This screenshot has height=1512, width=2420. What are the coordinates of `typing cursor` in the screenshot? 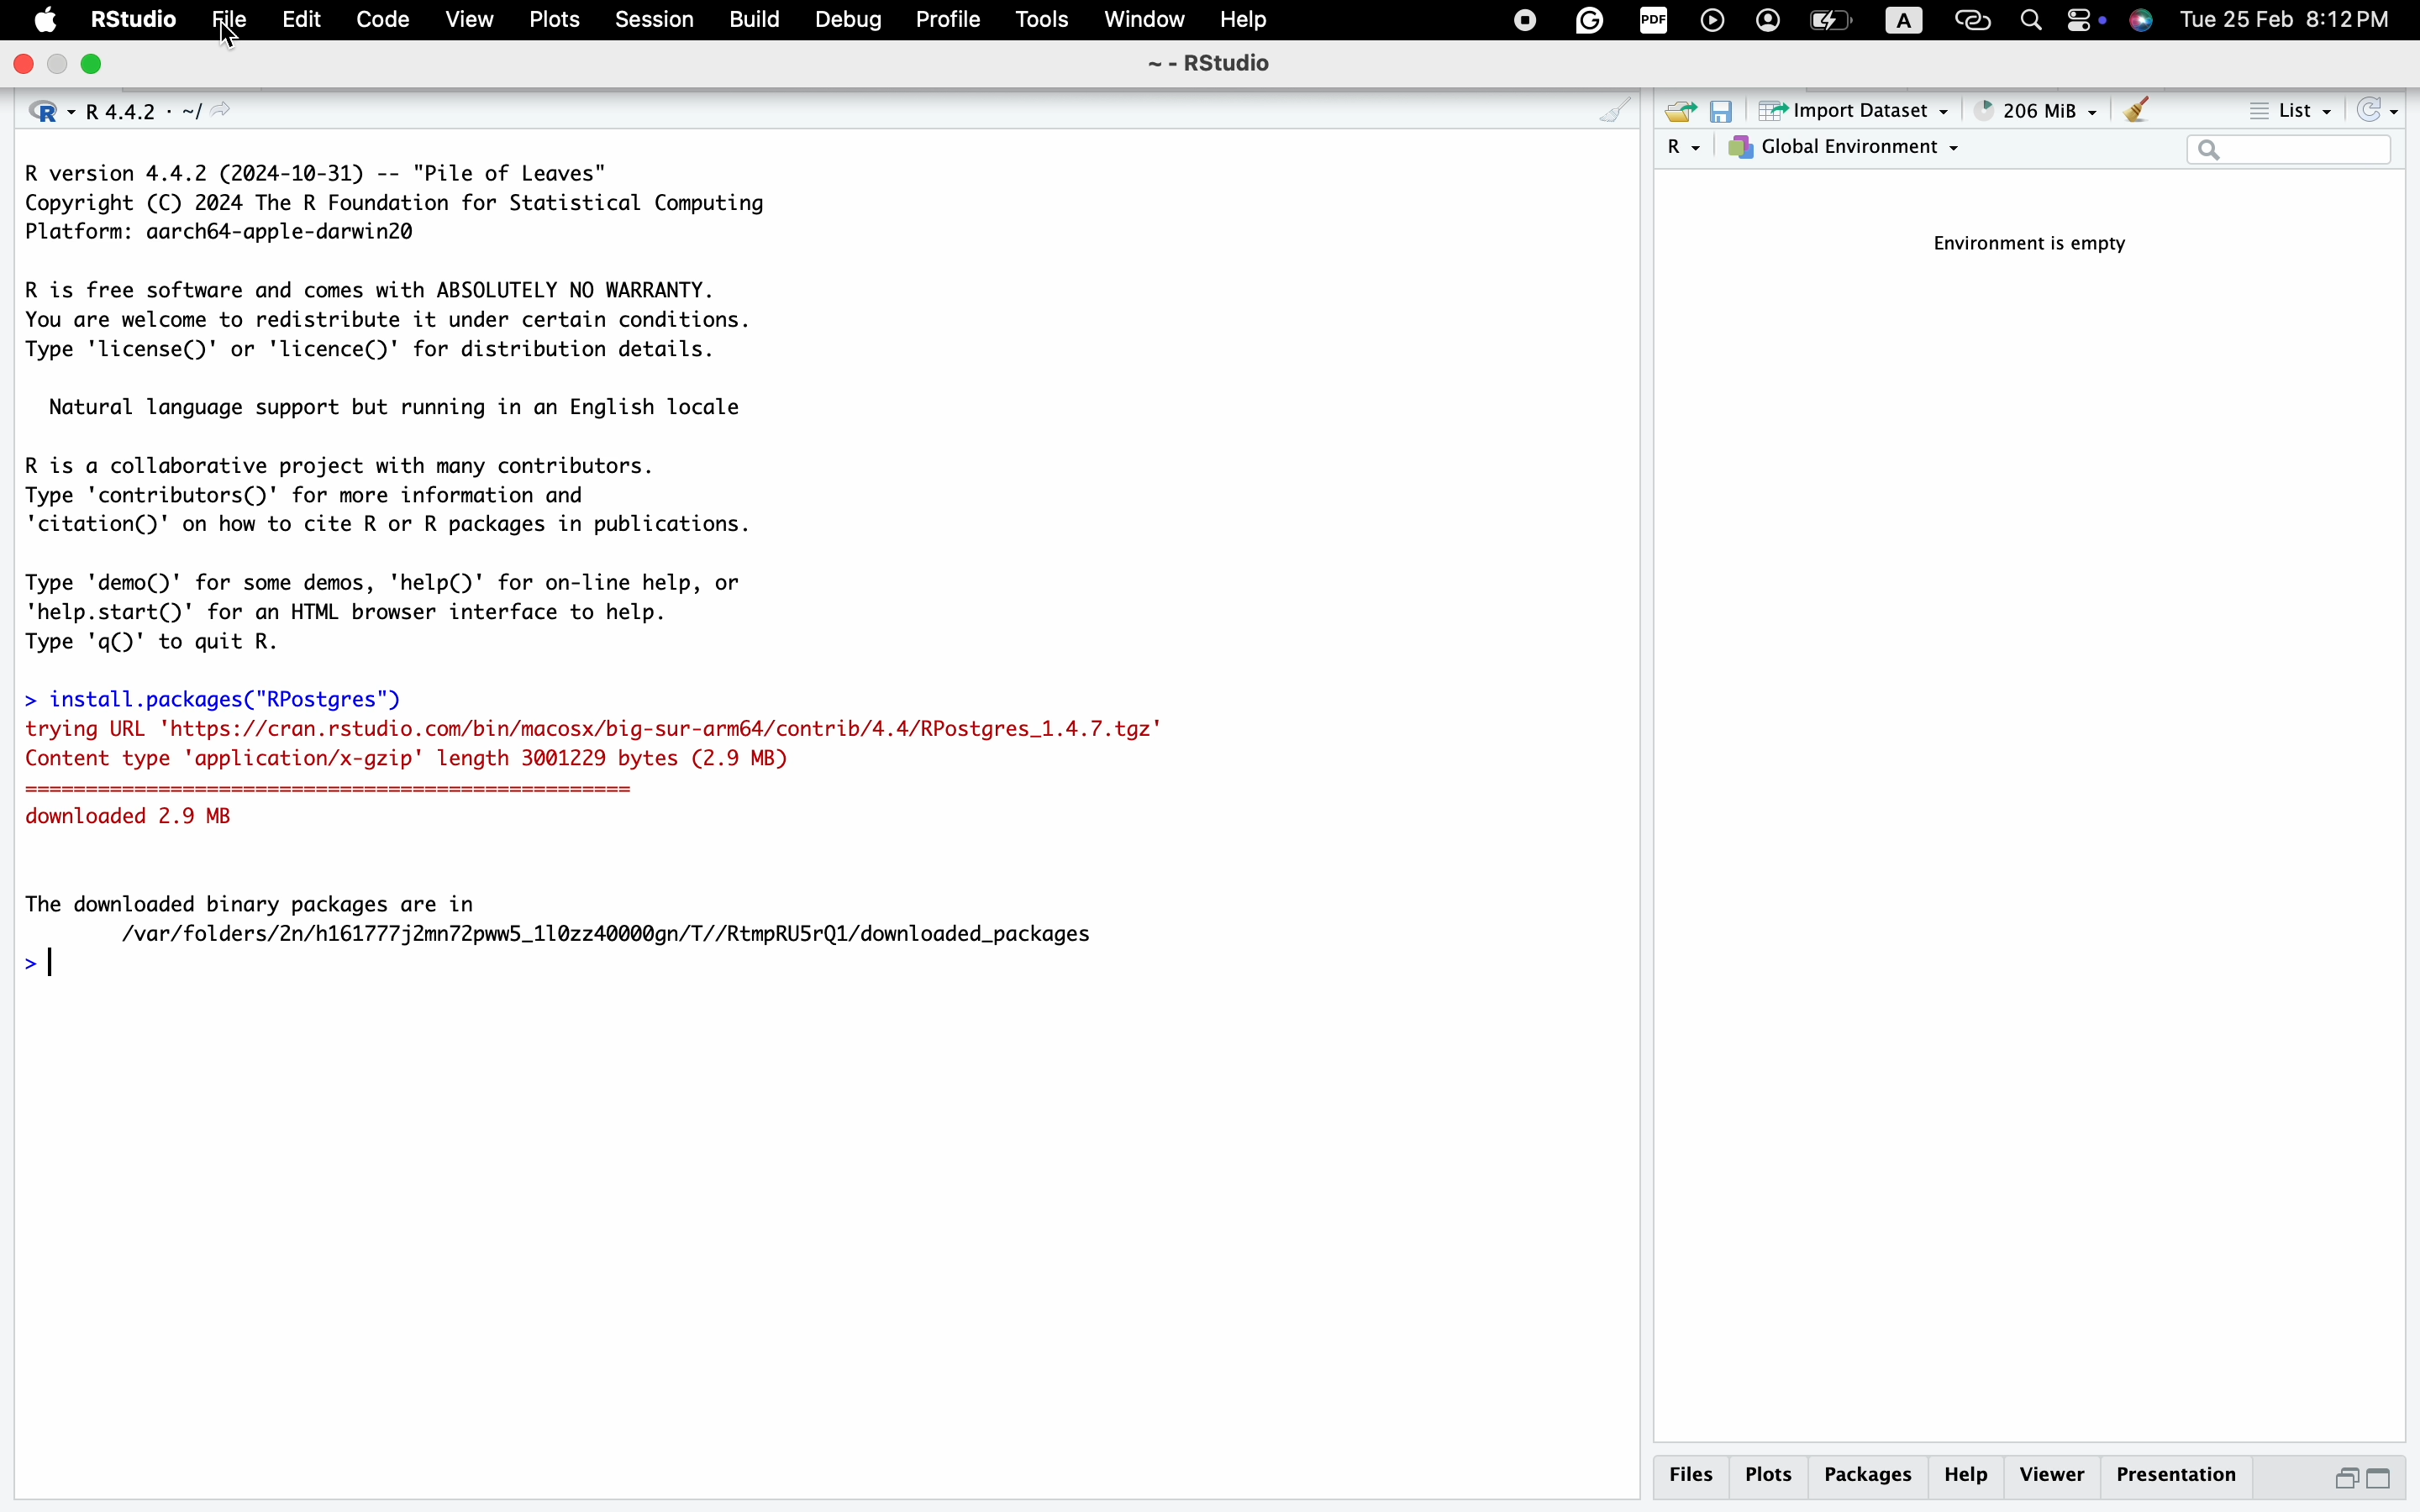 It's located at (63, 966).